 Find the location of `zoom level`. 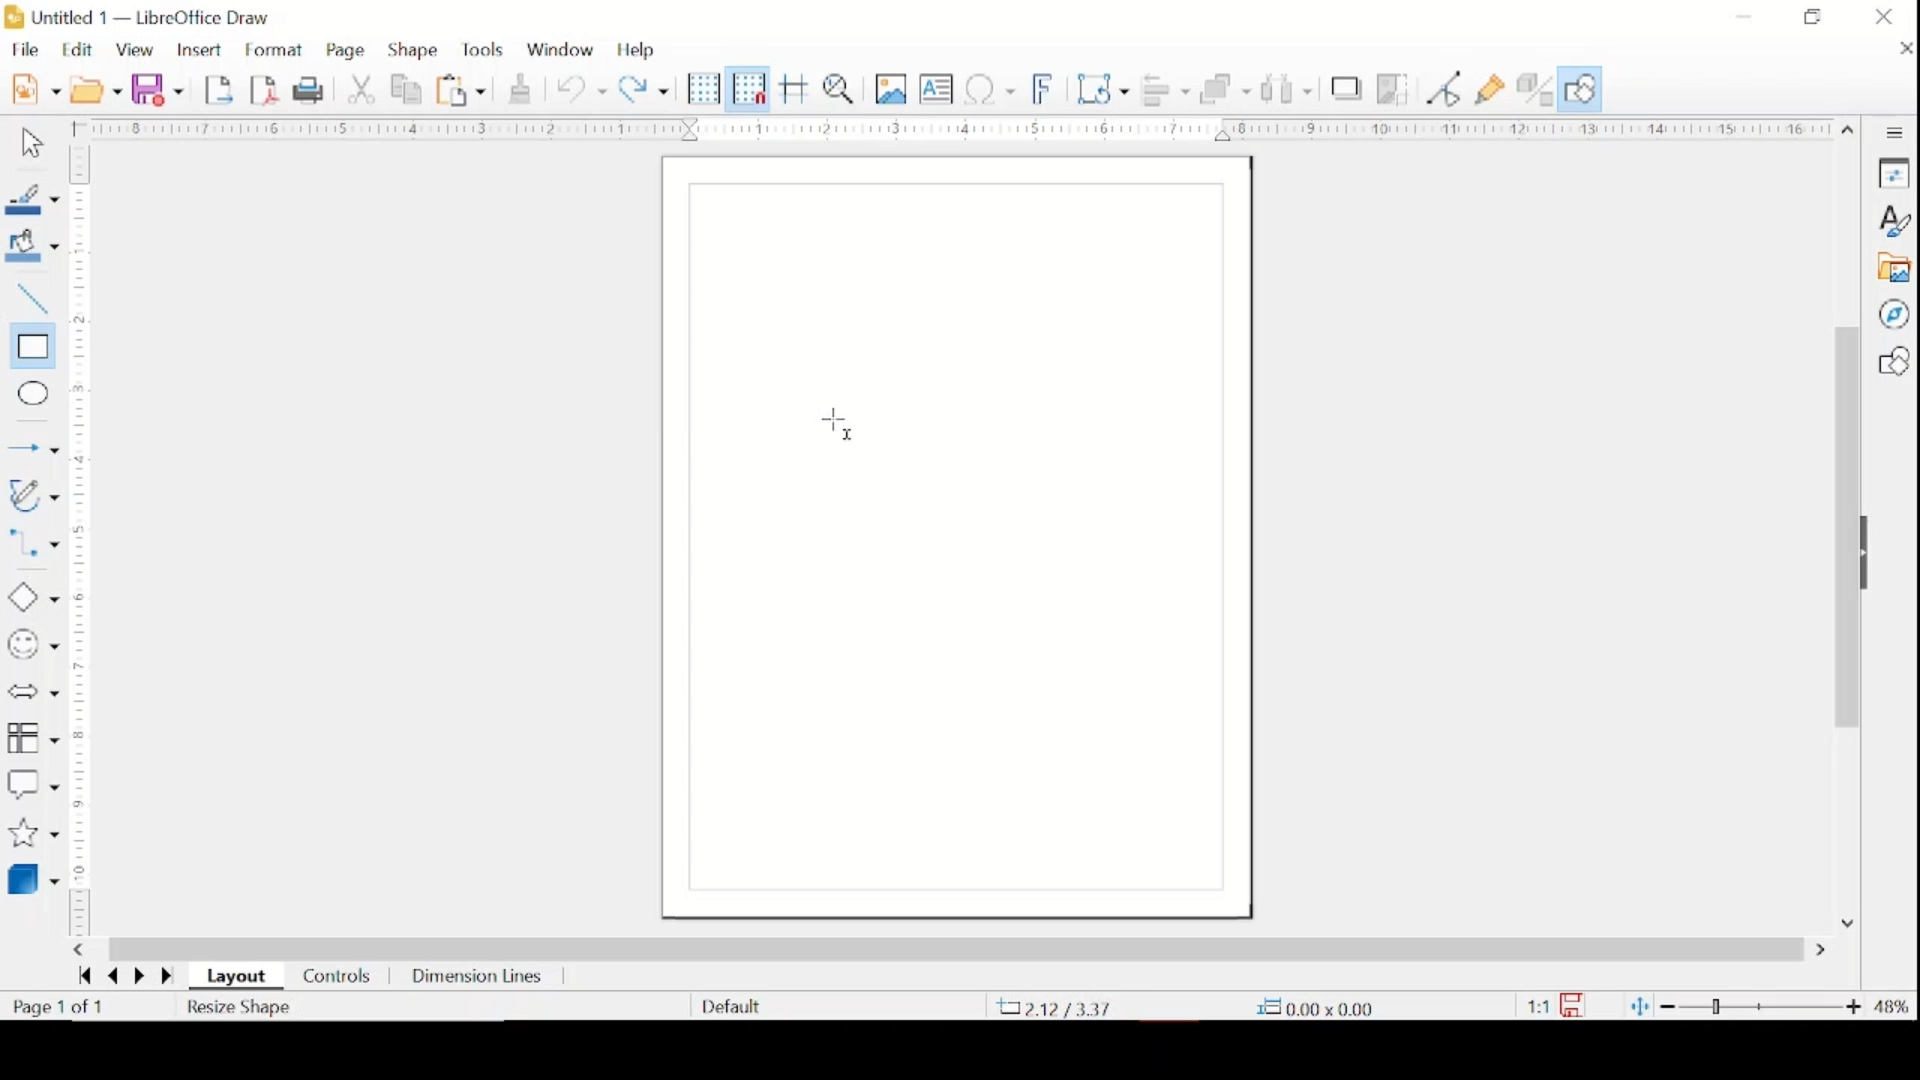

zoom level is located at coordinates (1893, 1007).